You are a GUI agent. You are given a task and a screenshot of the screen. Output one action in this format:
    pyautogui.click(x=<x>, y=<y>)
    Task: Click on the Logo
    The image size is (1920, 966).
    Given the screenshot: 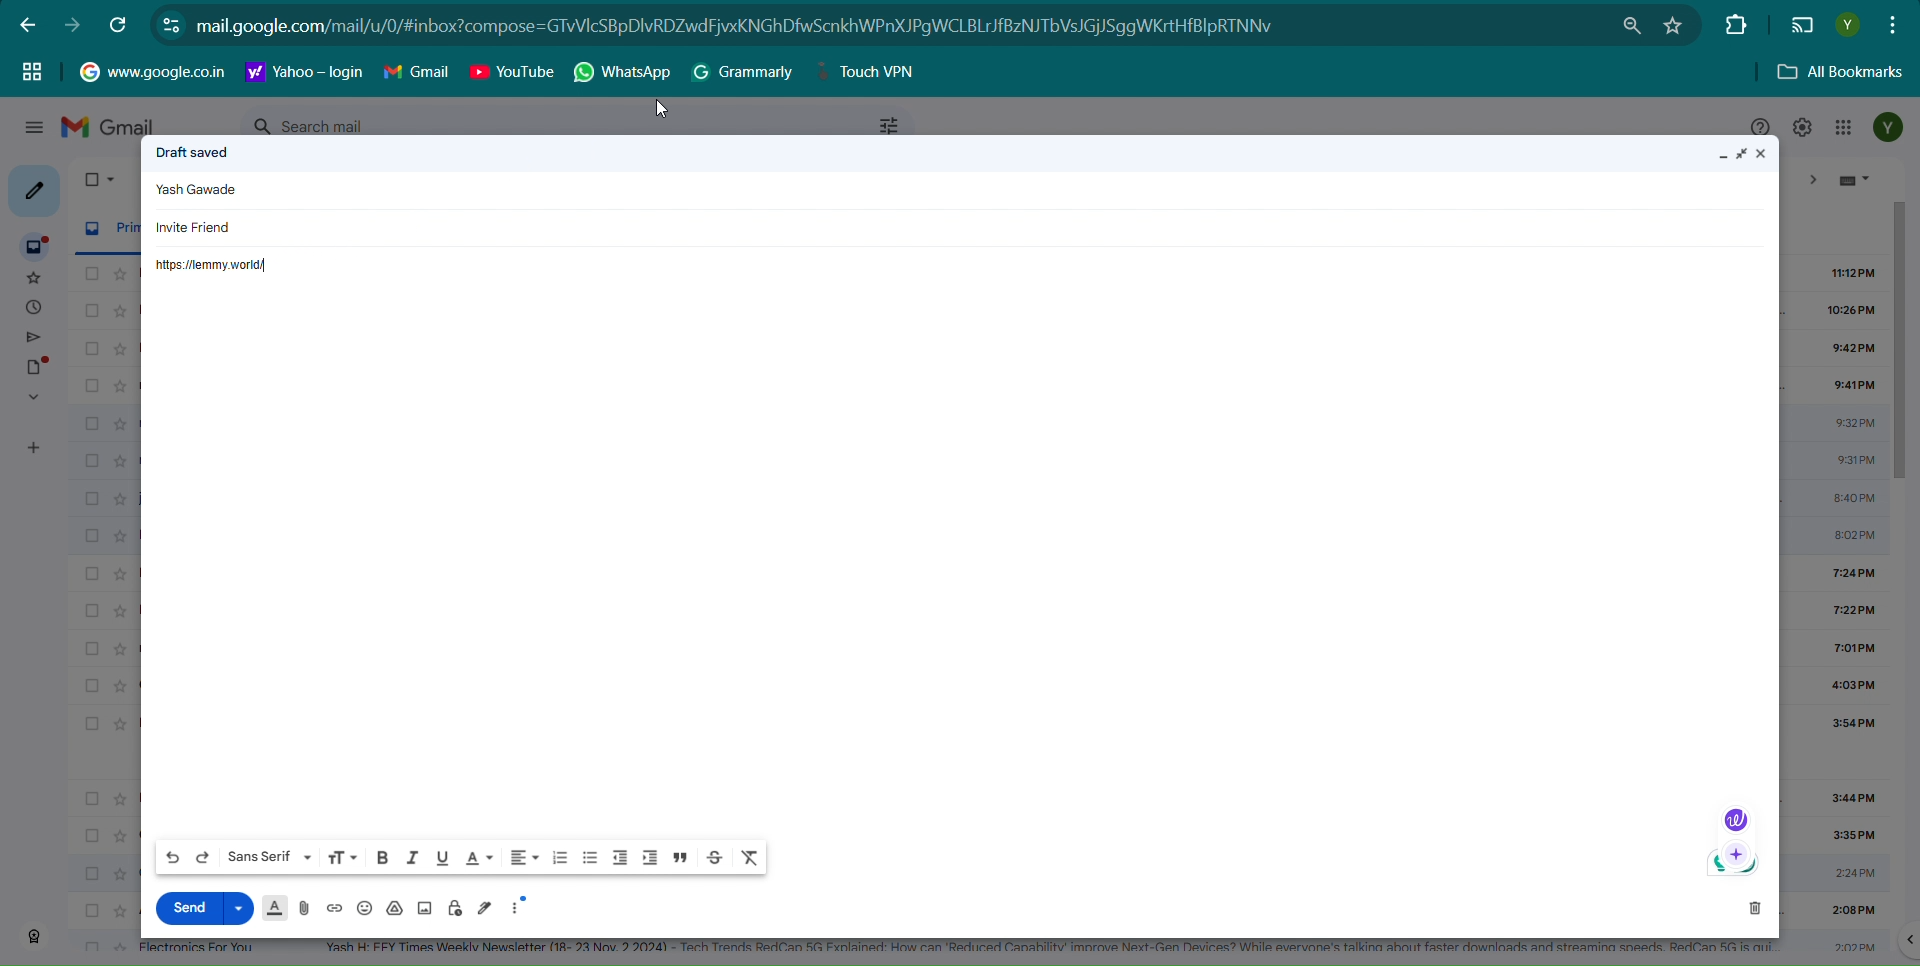 What is the action you would take?
    pyautogui.click(x=1733, y=865)
    